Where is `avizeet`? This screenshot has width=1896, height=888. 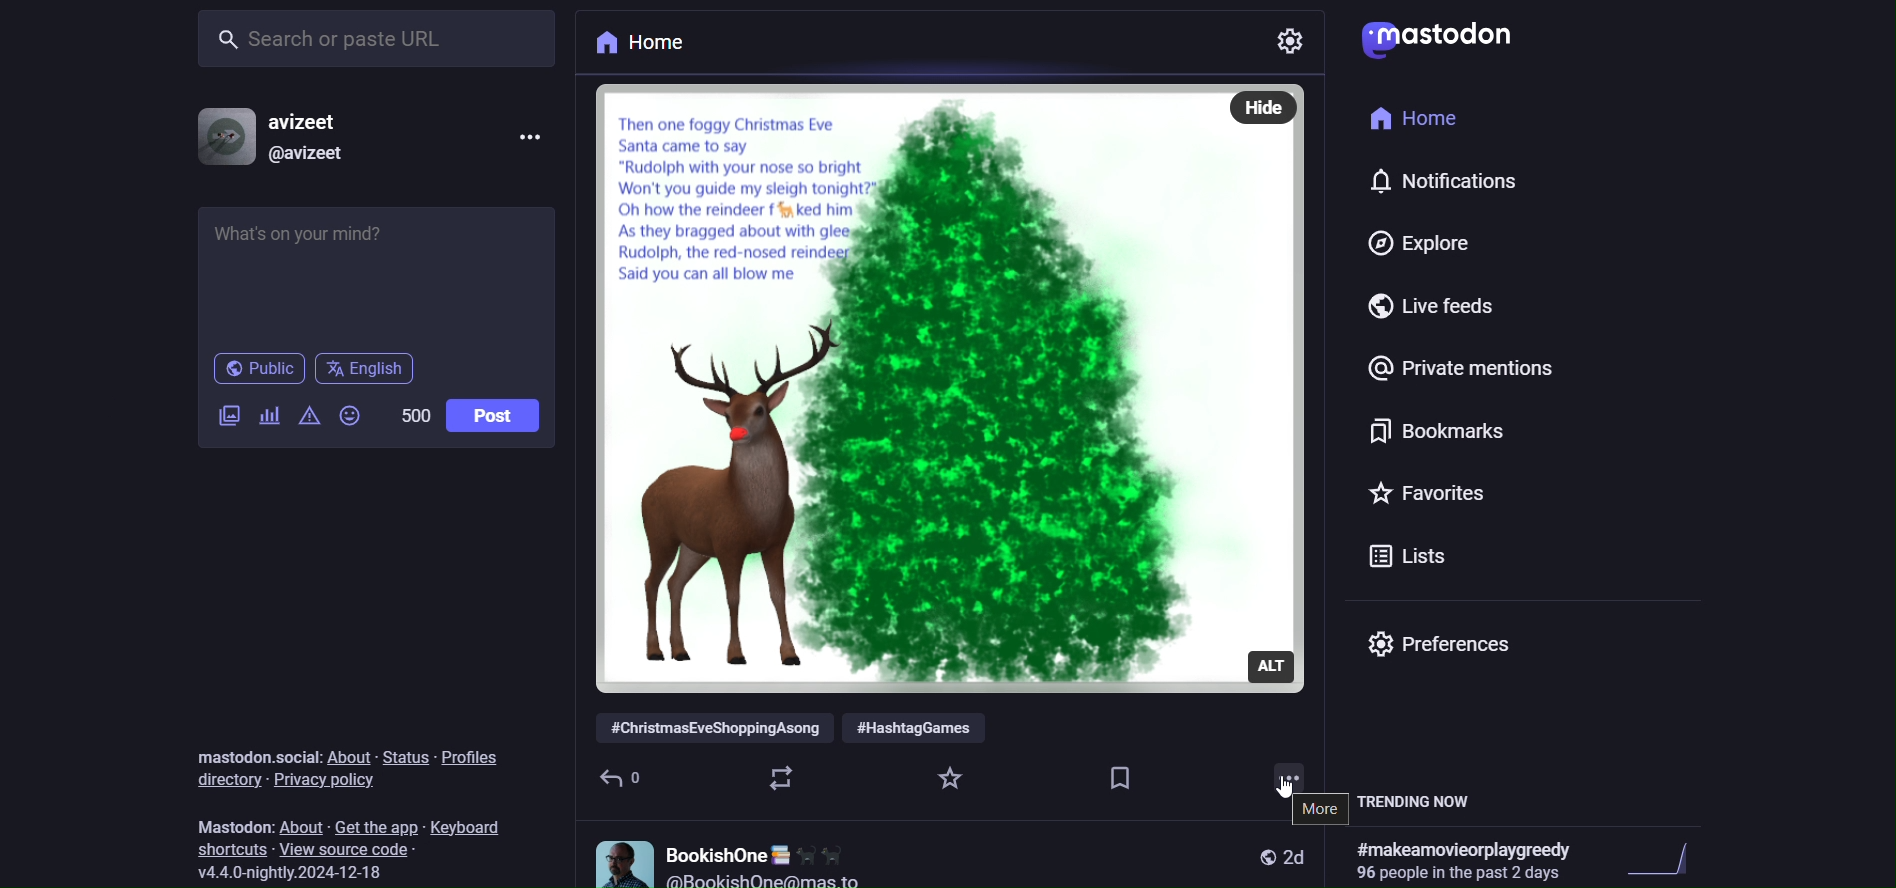 avizeet is located at coordinates (309, 120).